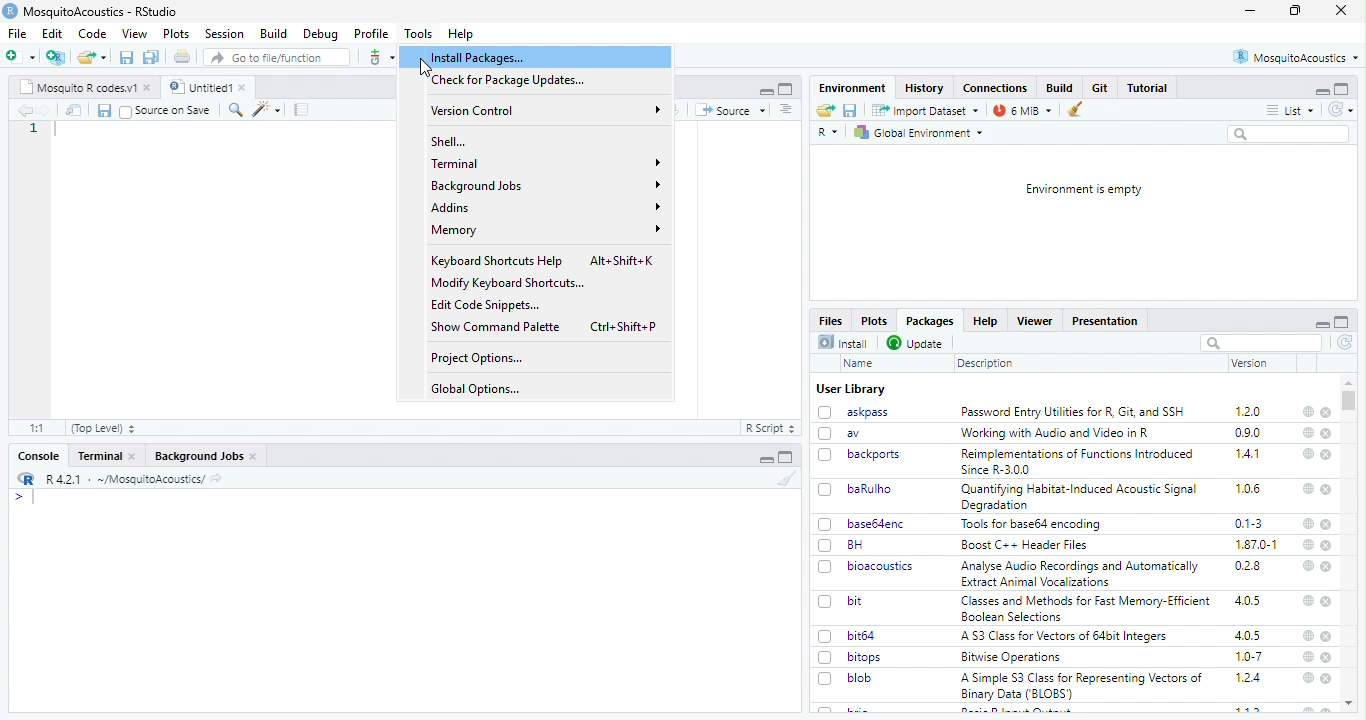 This screenshot has height=720, width=1366. Describe the element at coordinates (985, 321) in the screenshot. I see `Help` at that location.